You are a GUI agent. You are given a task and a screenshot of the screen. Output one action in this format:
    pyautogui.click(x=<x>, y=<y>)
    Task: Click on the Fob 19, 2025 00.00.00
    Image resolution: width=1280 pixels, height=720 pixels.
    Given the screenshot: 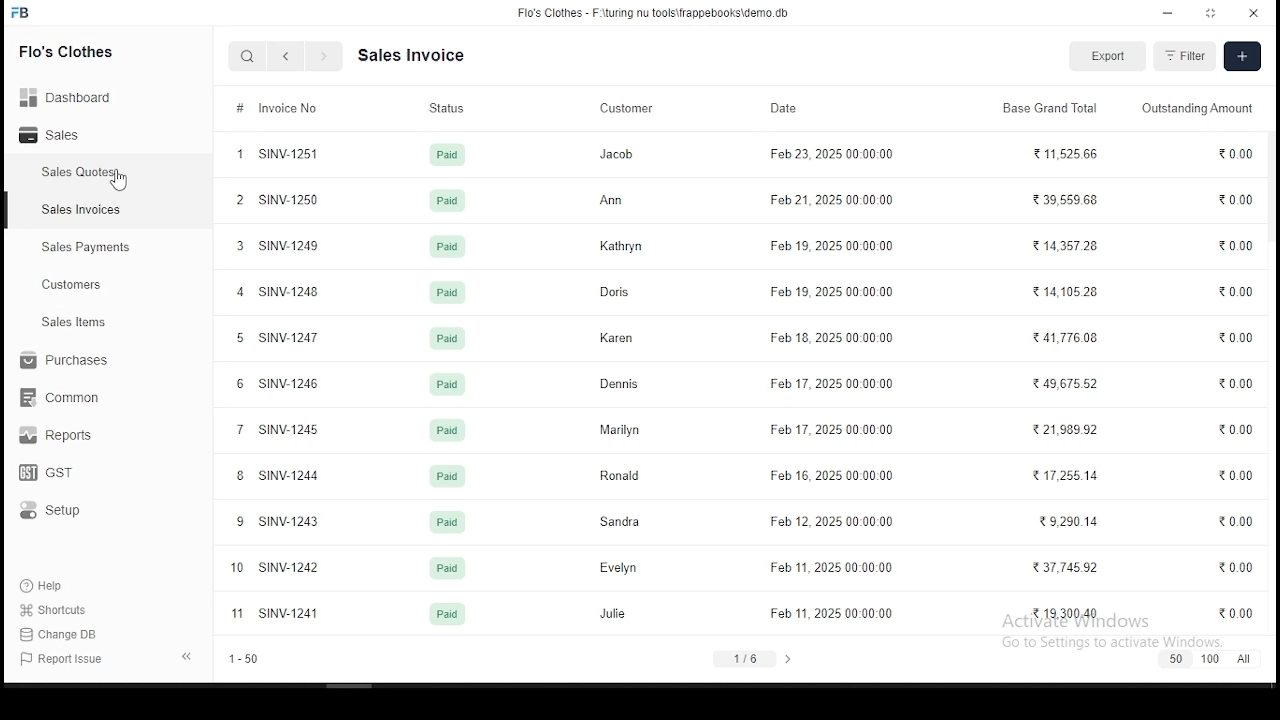 What is the action you would take?
    pyautogui.click(x=841, y=246)
    